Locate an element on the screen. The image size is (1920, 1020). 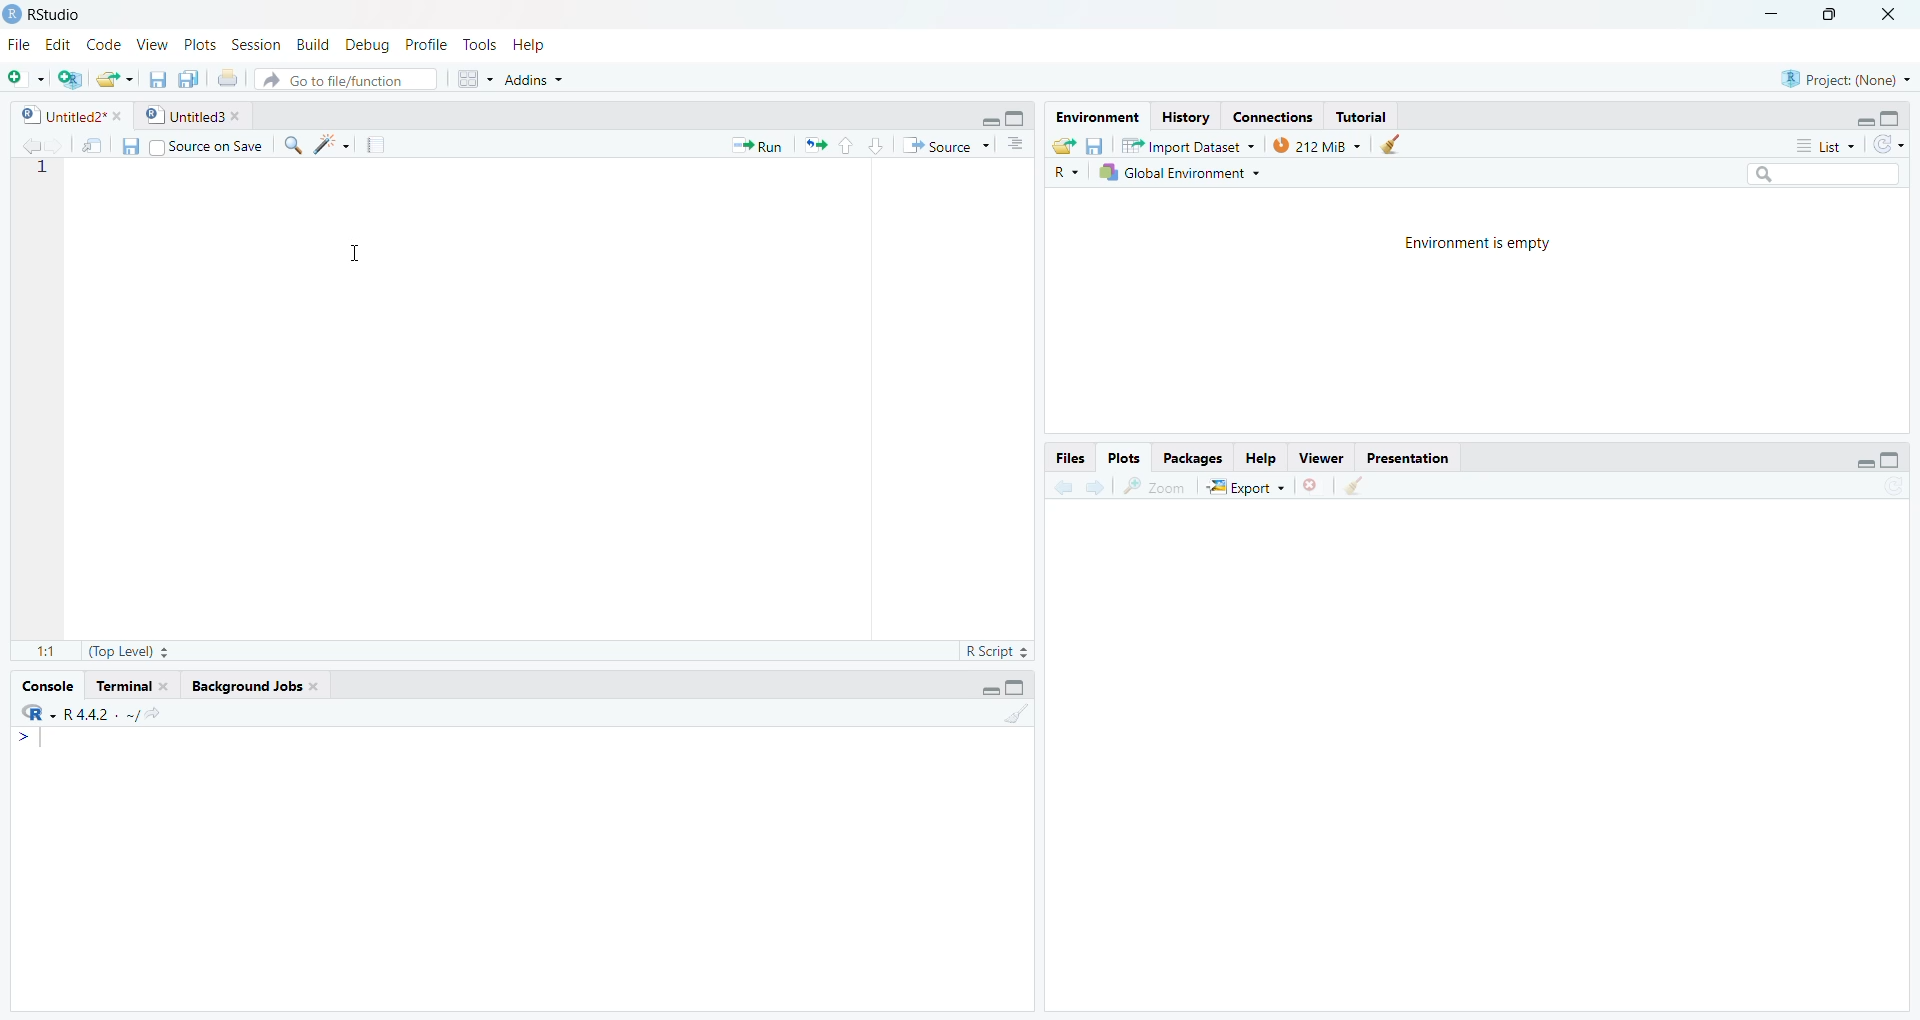
project none is located at coordinates (1841, 76).